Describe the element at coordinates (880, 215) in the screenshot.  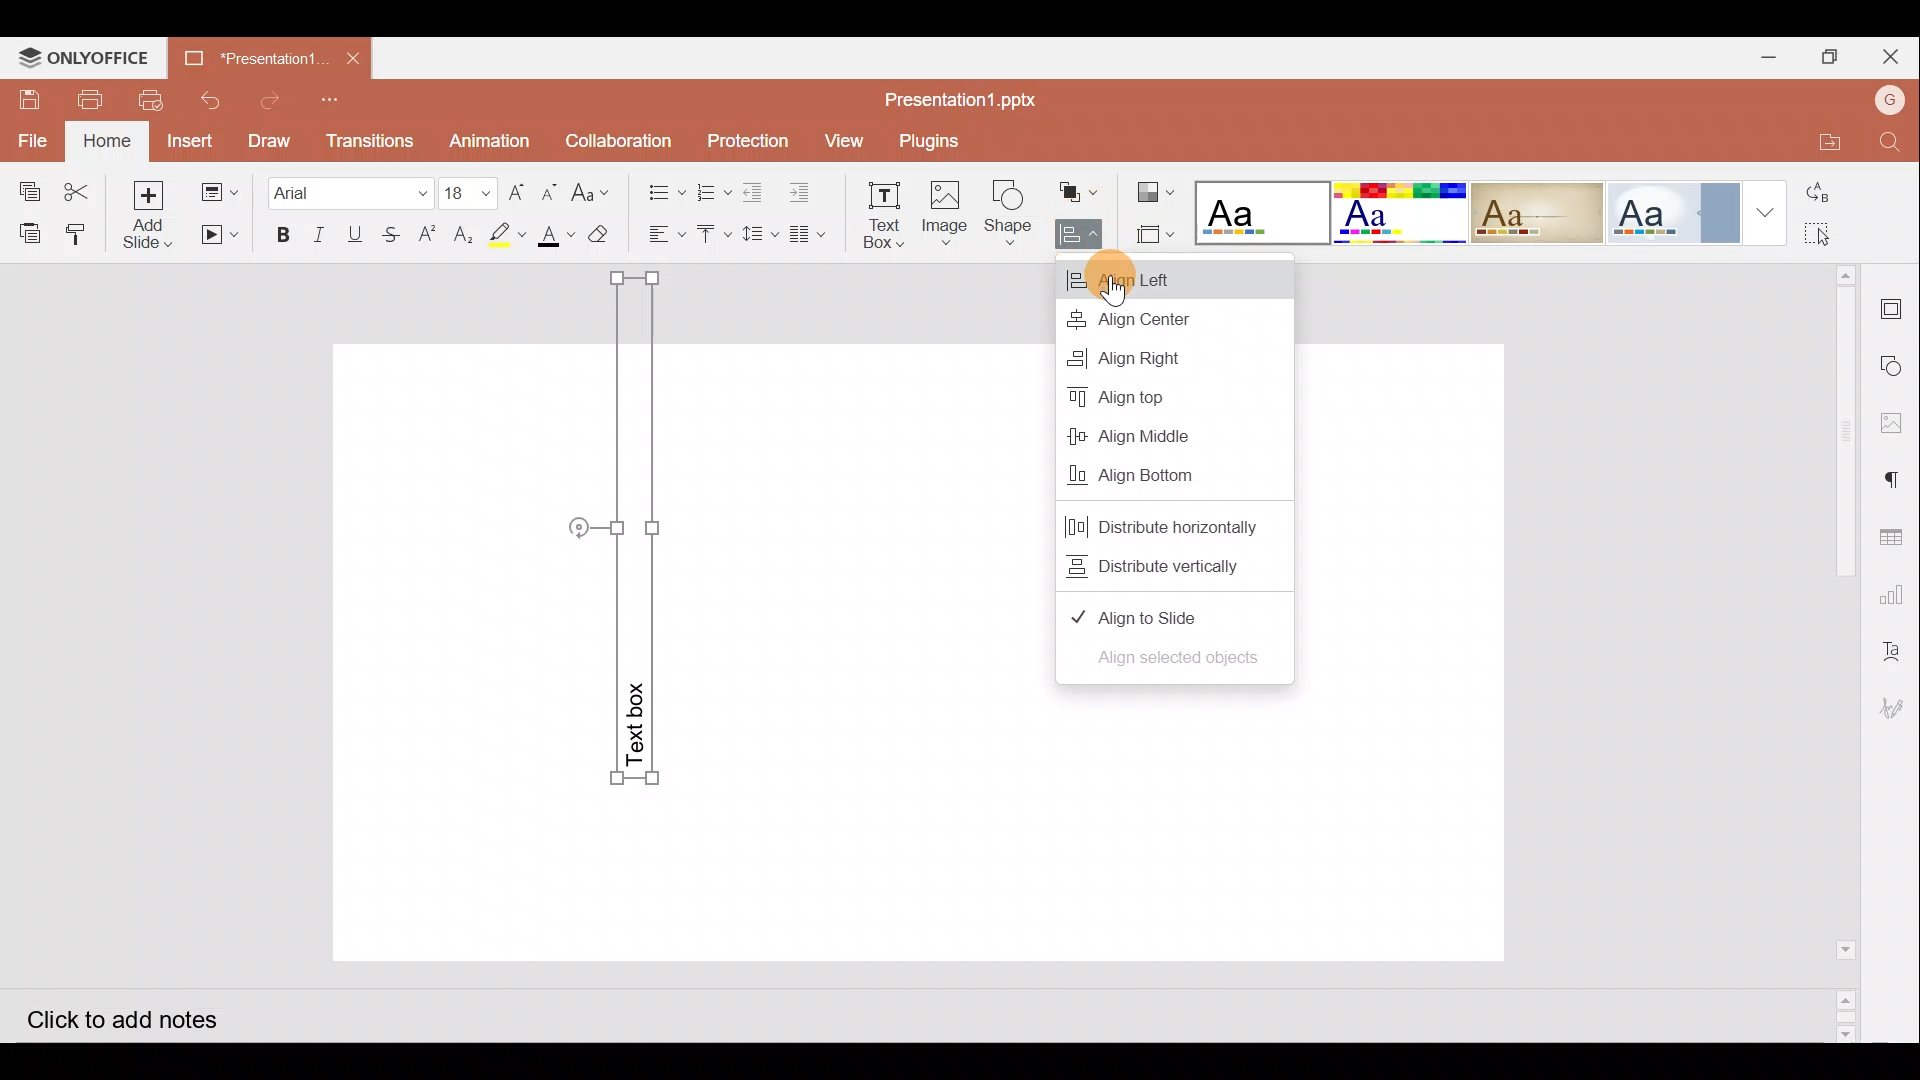
I see `Insert text box` at that location.